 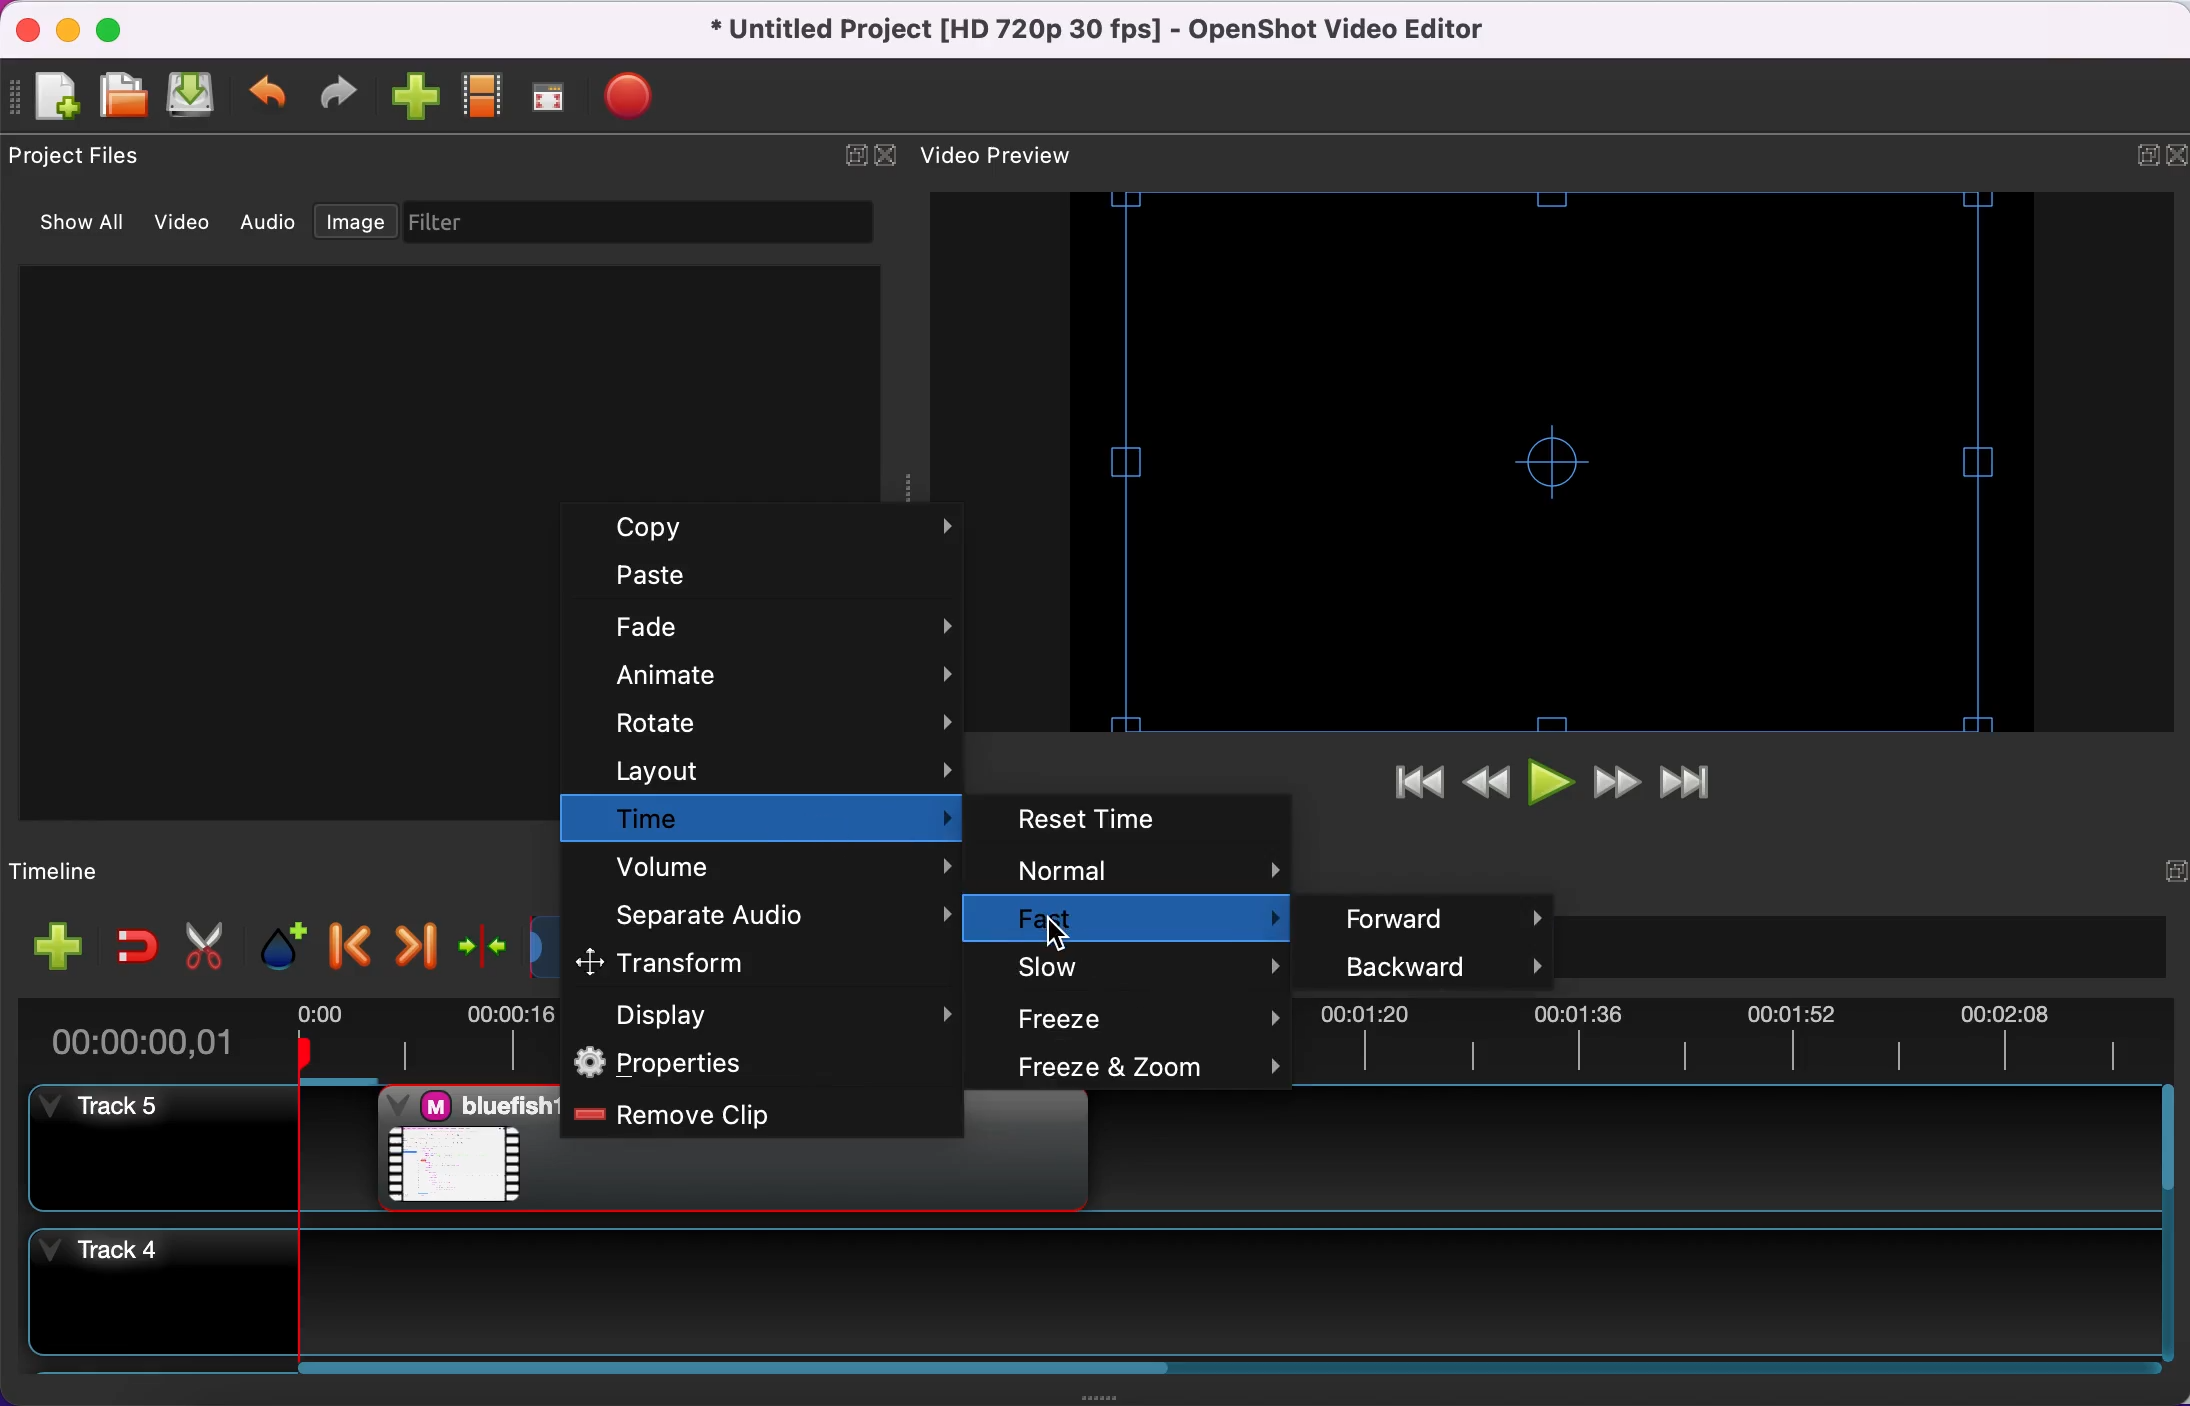 I want to click on audio, so click(x=270, y=226).